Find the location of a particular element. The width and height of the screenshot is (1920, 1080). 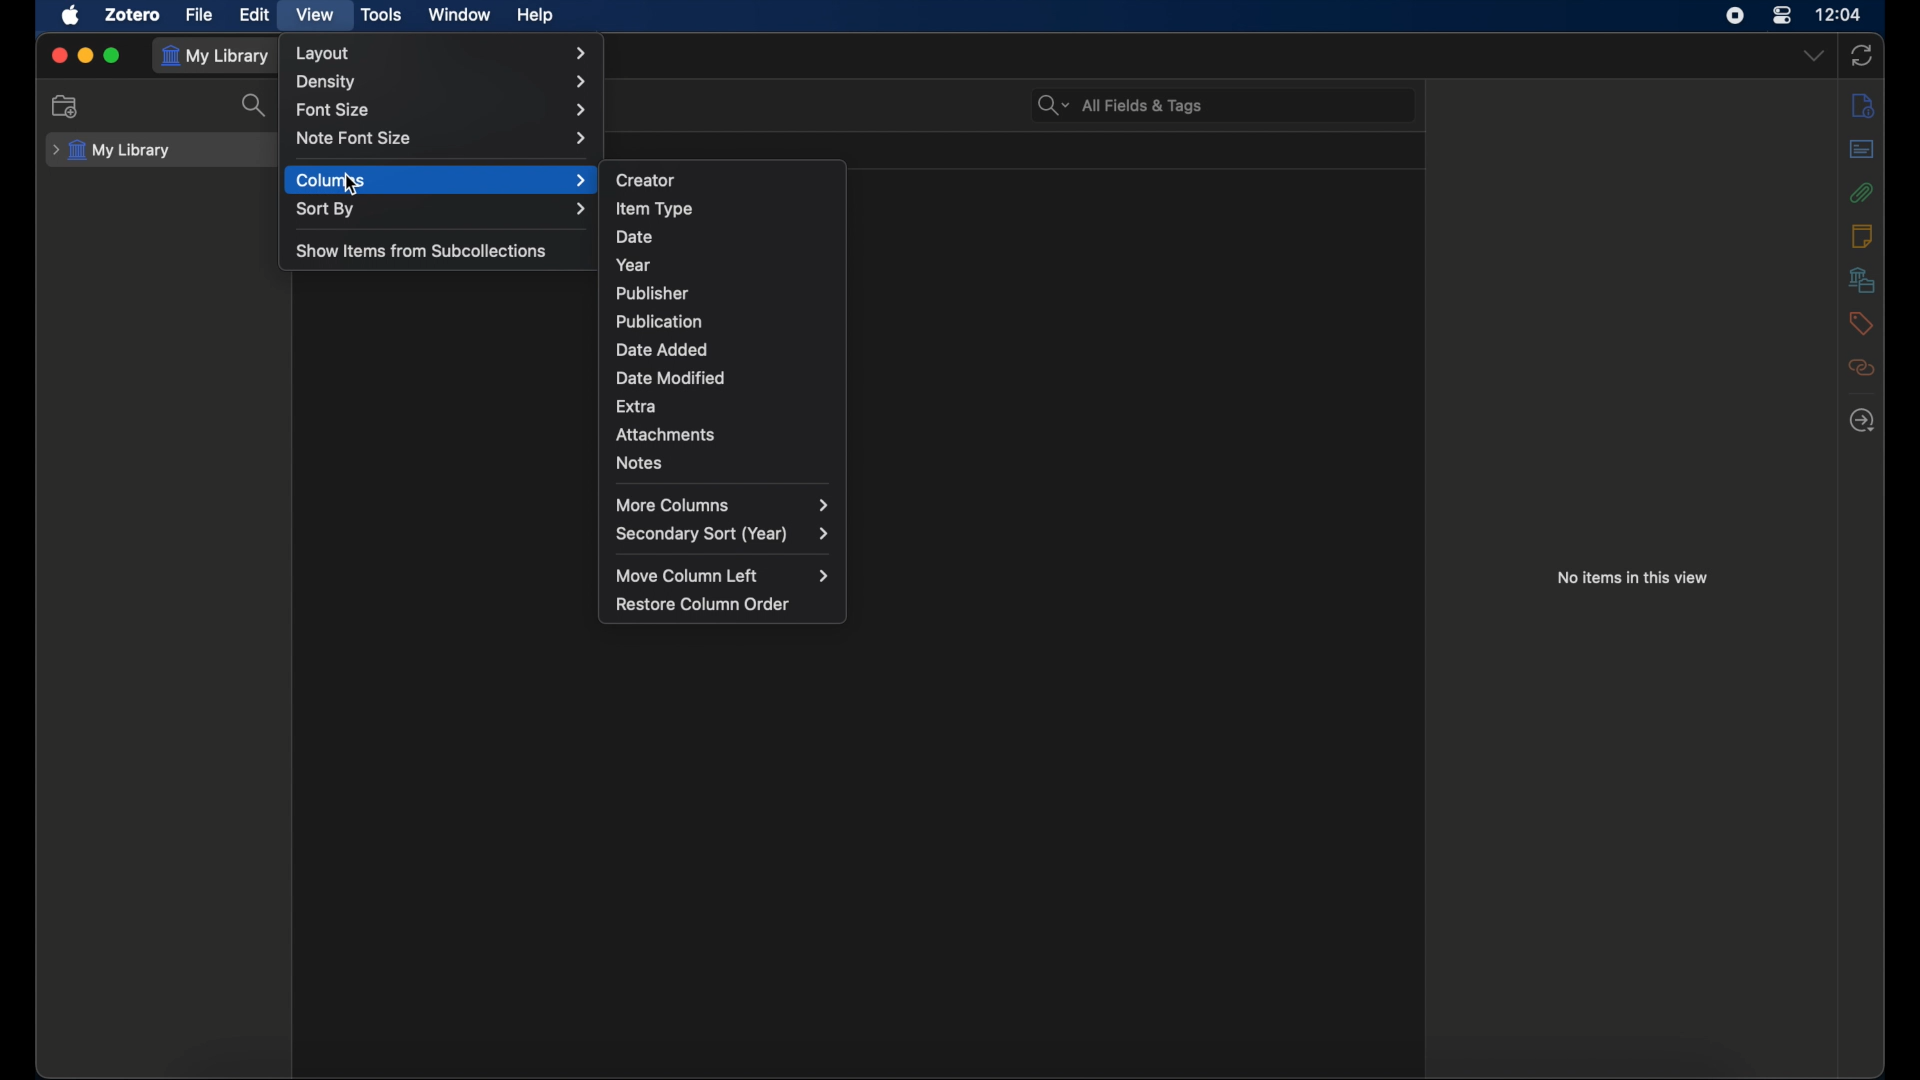

date added is located at coordinates (662, 349).